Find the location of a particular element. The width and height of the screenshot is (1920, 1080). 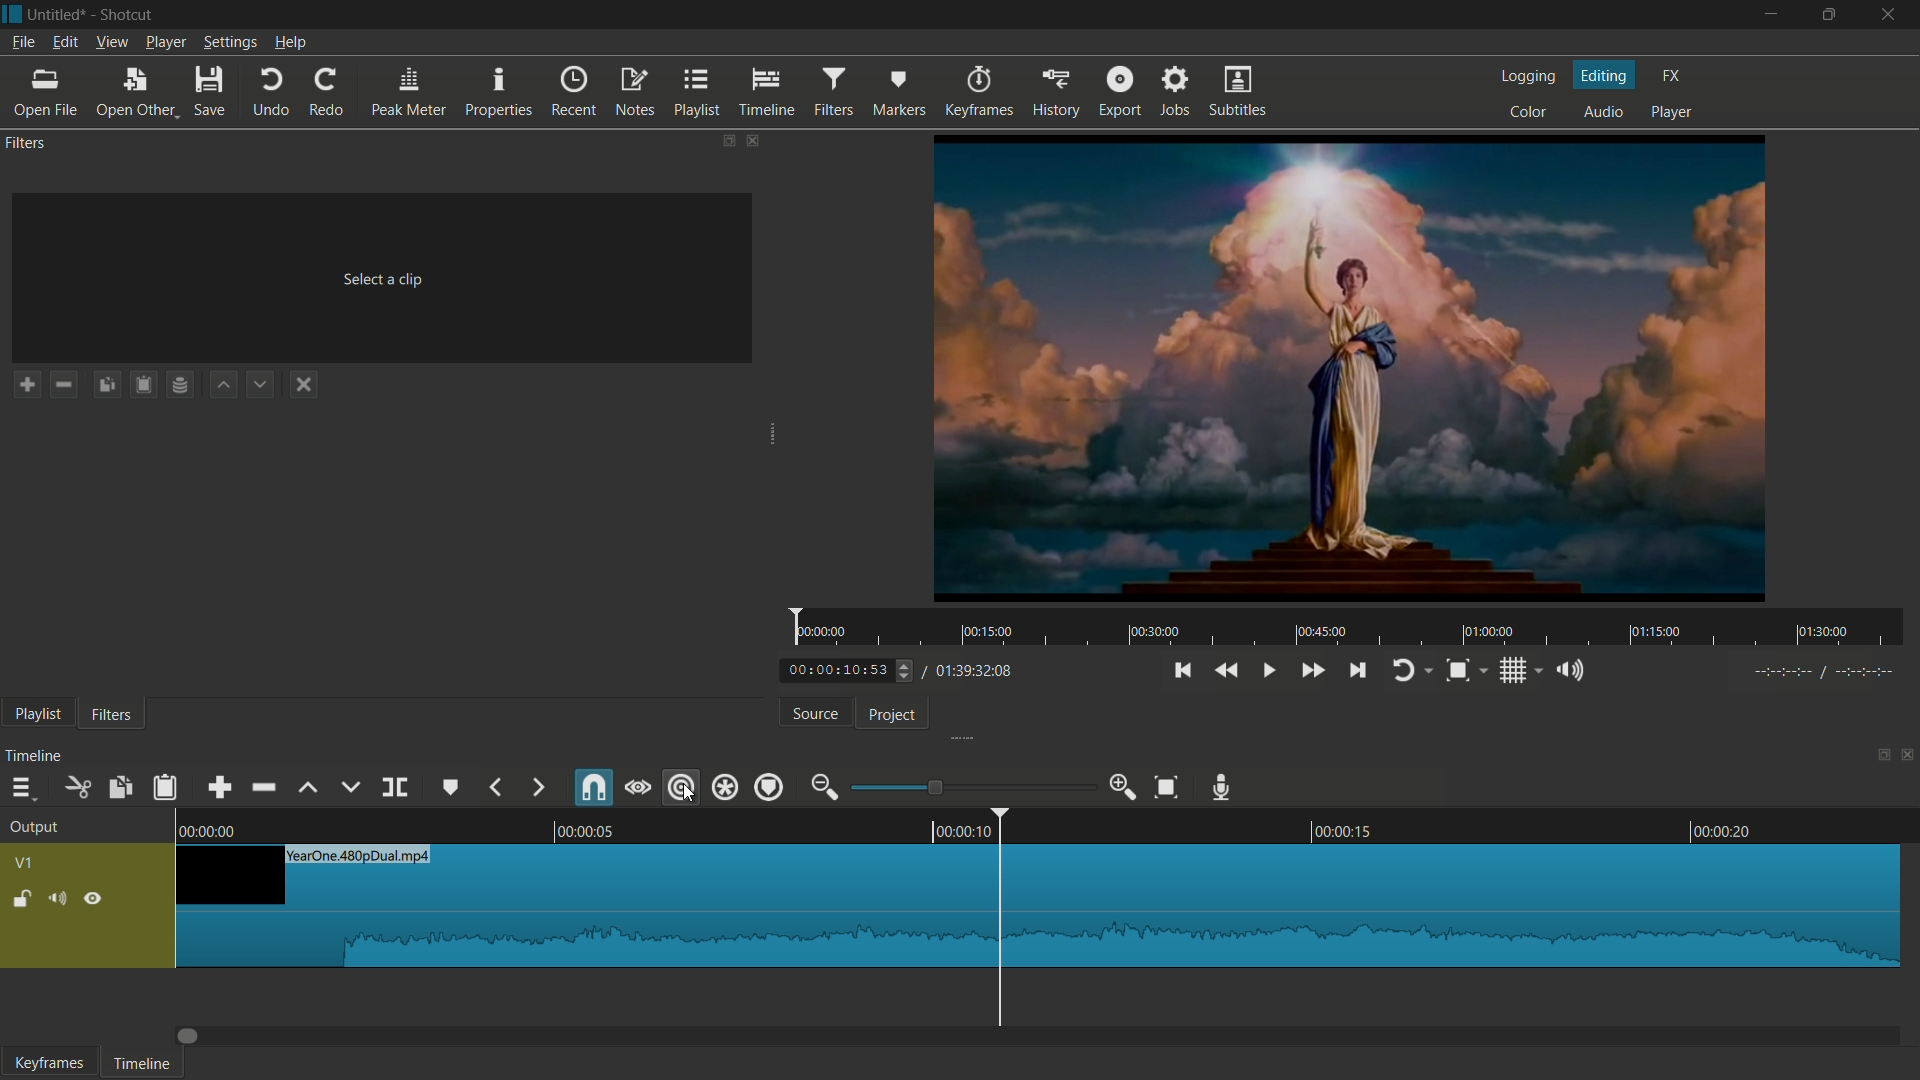

recent is located at coordinates (574, 92).